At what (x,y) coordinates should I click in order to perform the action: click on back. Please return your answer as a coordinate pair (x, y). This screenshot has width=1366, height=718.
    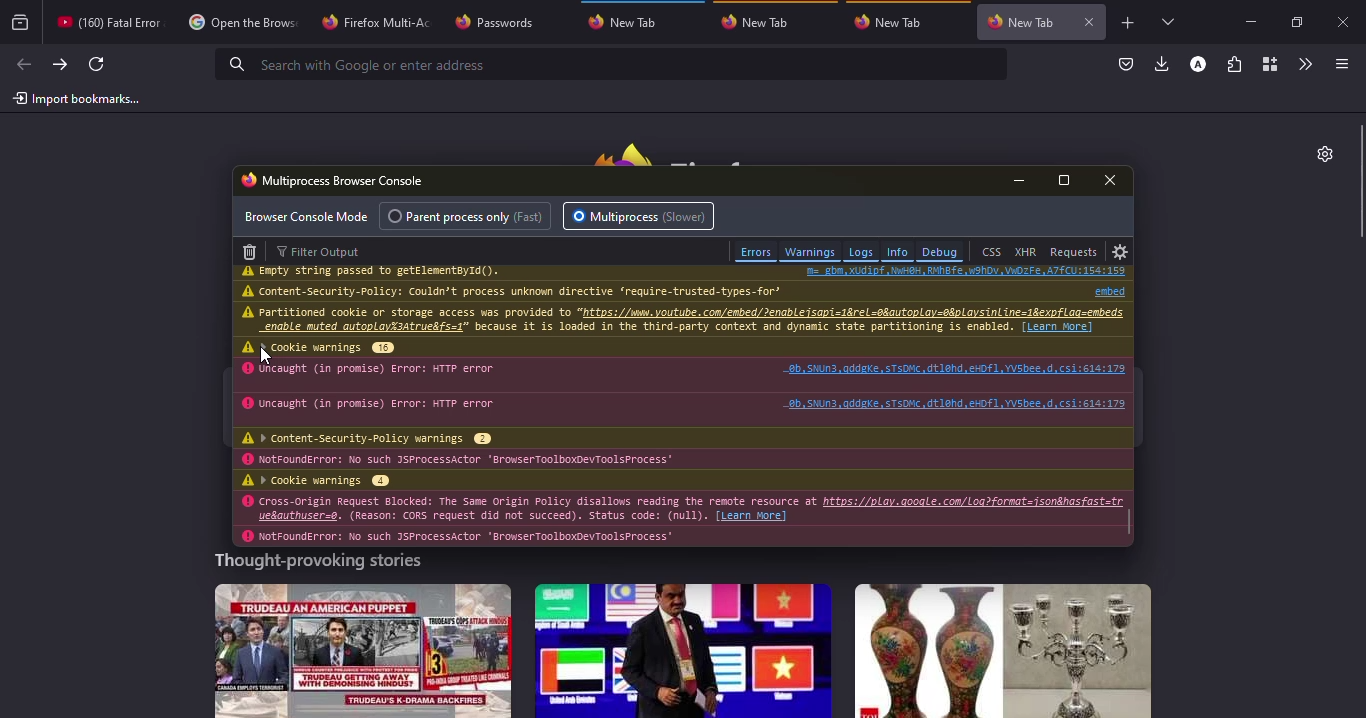
    Looking at the image, I should click on (23, 64).